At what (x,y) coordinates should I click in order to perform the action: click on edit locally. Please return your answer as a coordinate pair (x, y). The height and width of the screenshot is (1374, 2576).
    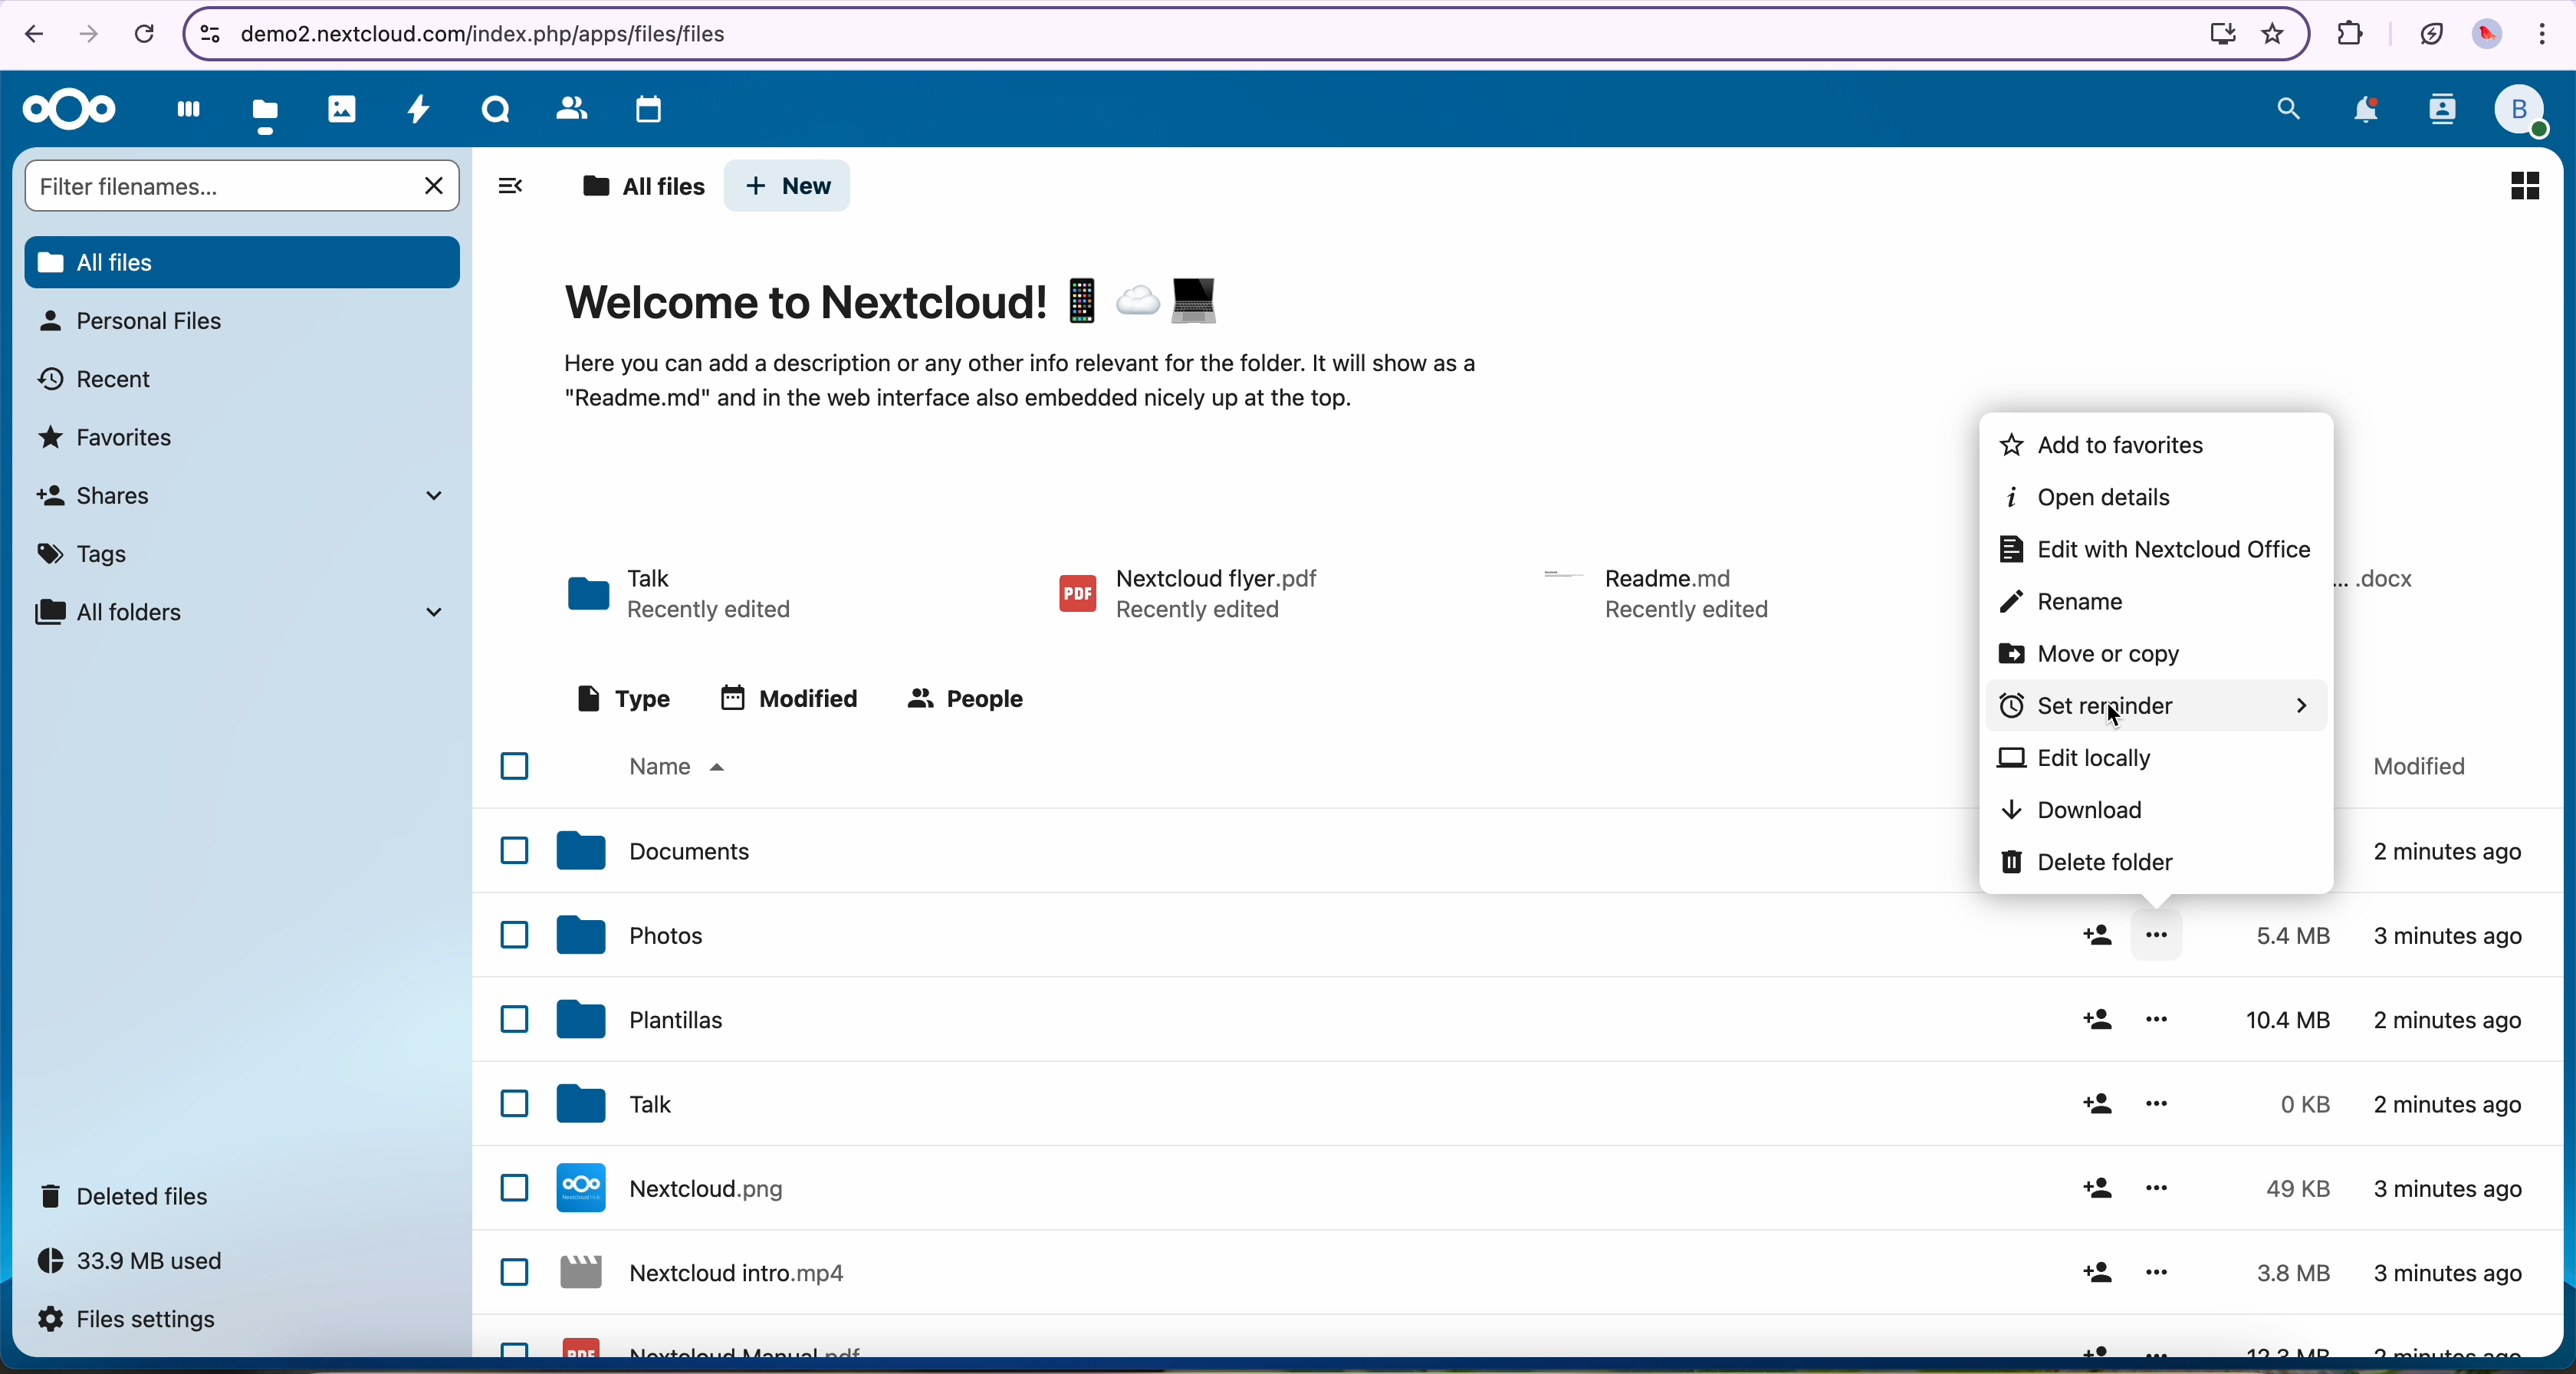
    Looking at the image, I should click on (2074, 761).